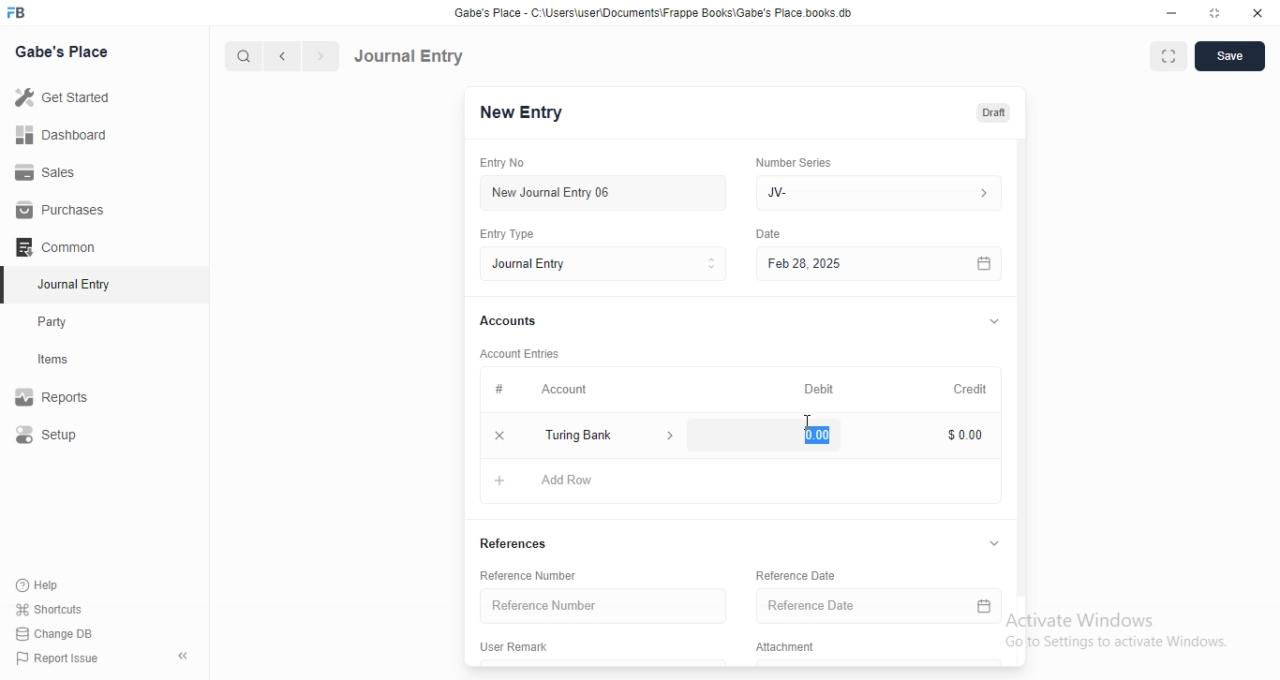 The width and height of the screenshot is (1280, 680). Describe the element at coordinates (788, 648) in the screenshot. I see `Attachment` at that location.